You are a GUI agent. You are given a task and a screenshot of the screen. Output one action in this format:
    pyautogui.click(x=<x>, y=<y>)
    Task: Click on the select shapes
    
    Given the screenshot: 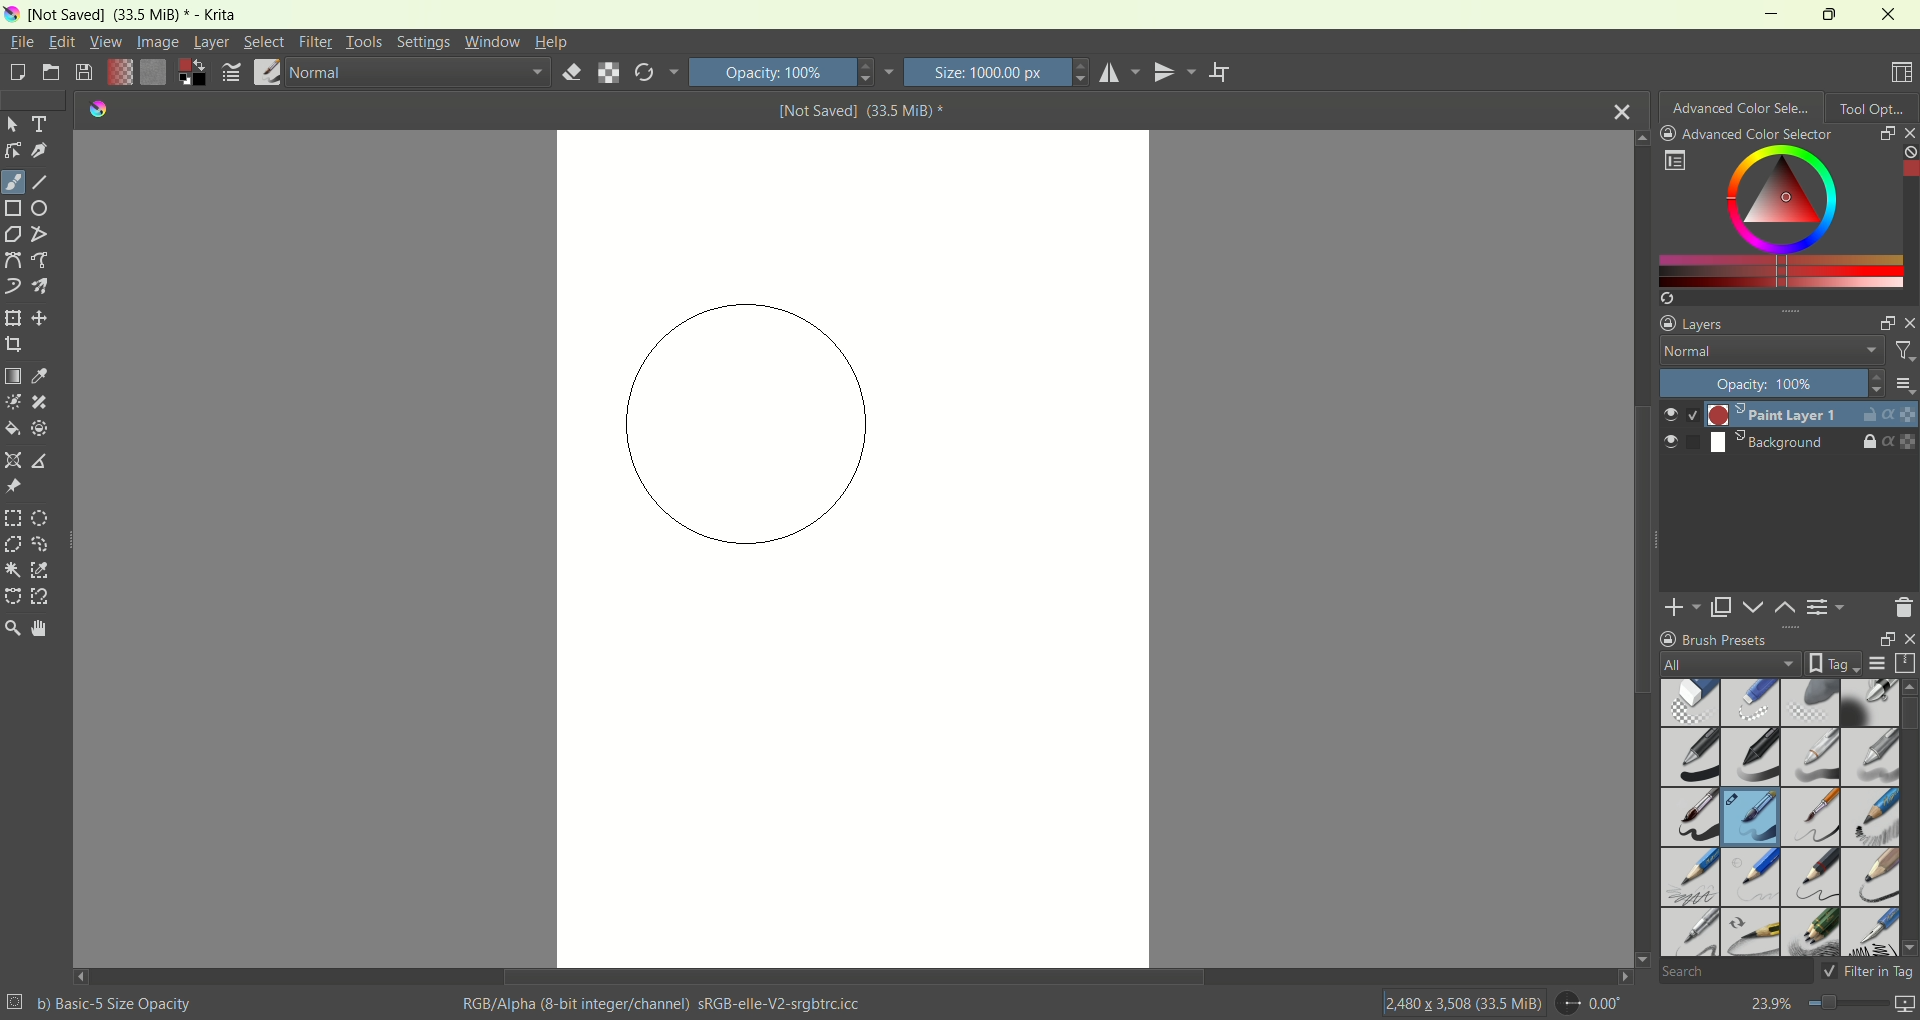 What is the action you would take?
    pyautogui.click(x=13, y=125)
    